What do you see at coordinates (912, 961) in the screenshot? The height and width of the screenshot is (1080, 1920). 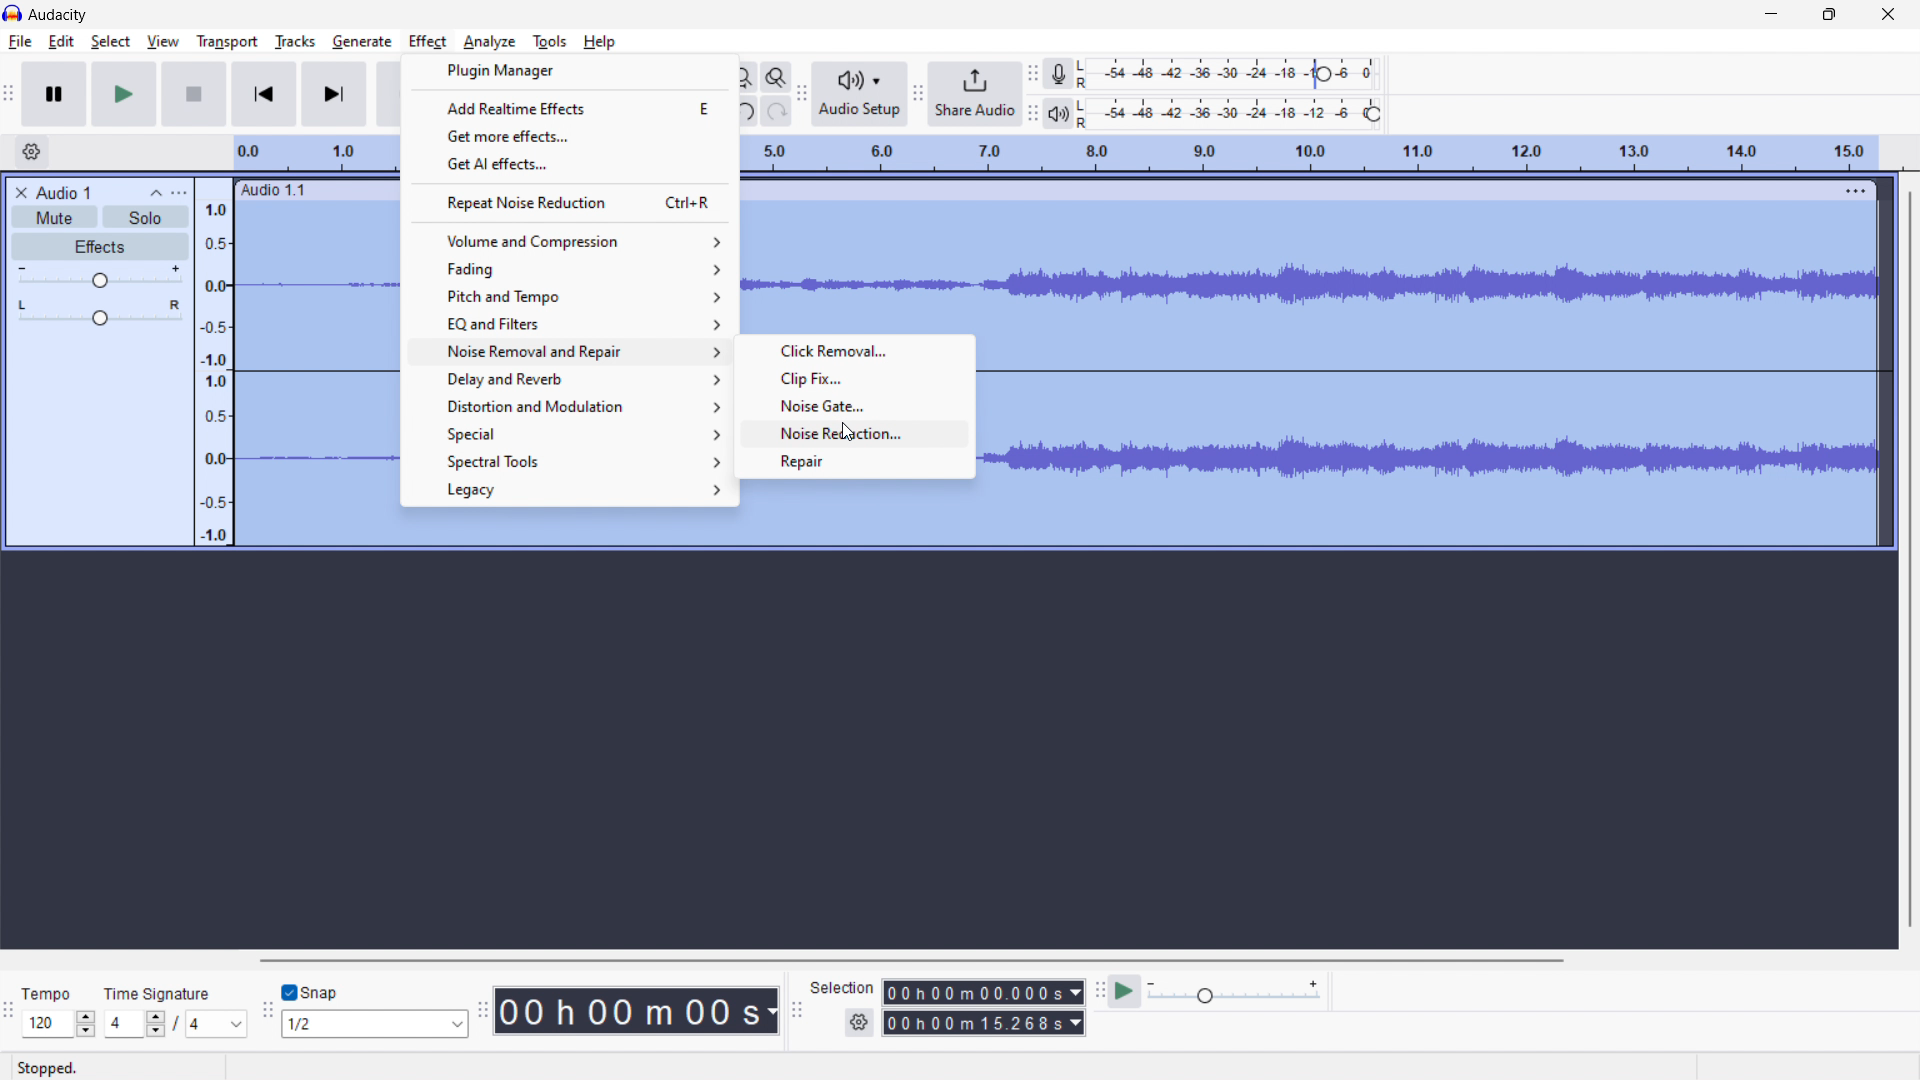 I see `horizontal scrollbar` at bounding box center [912, 961].